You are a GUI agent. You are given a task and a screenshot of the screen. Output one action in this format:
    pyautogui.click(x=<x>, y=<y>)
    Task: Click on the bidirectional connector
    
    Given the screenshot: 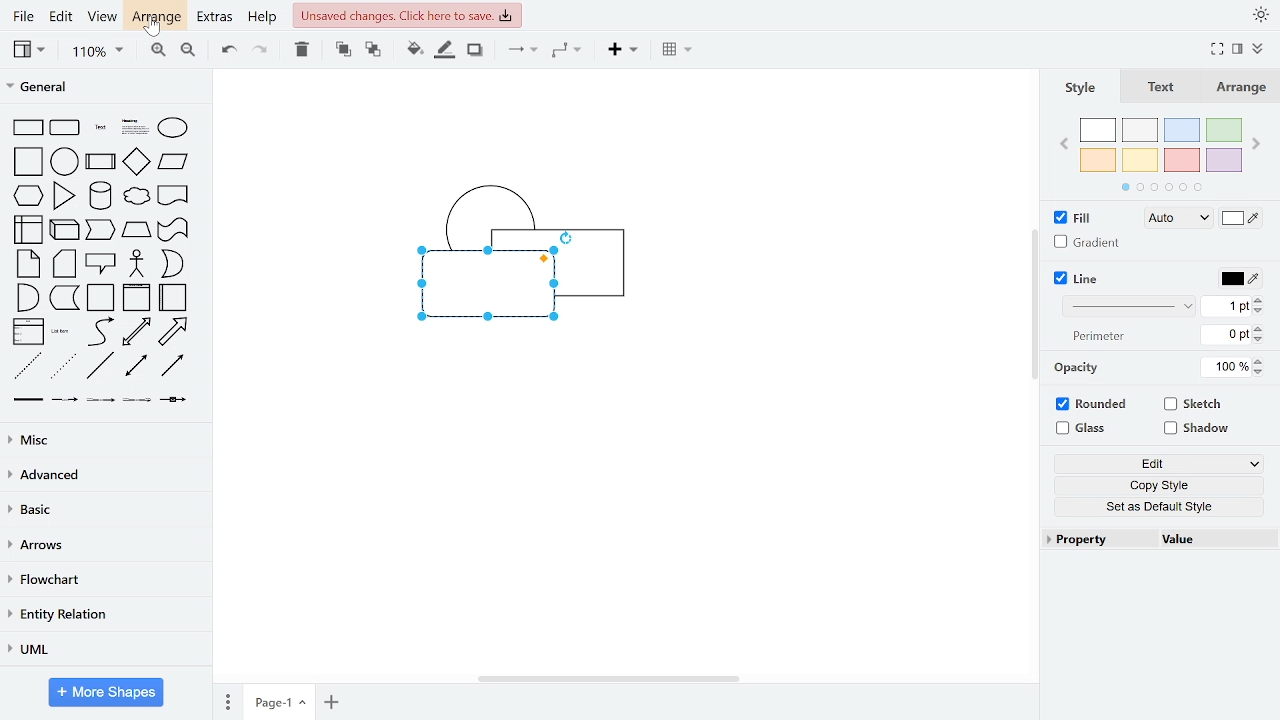 What is the action you would take?
    pyautogui.click(x=137, y=366)
    